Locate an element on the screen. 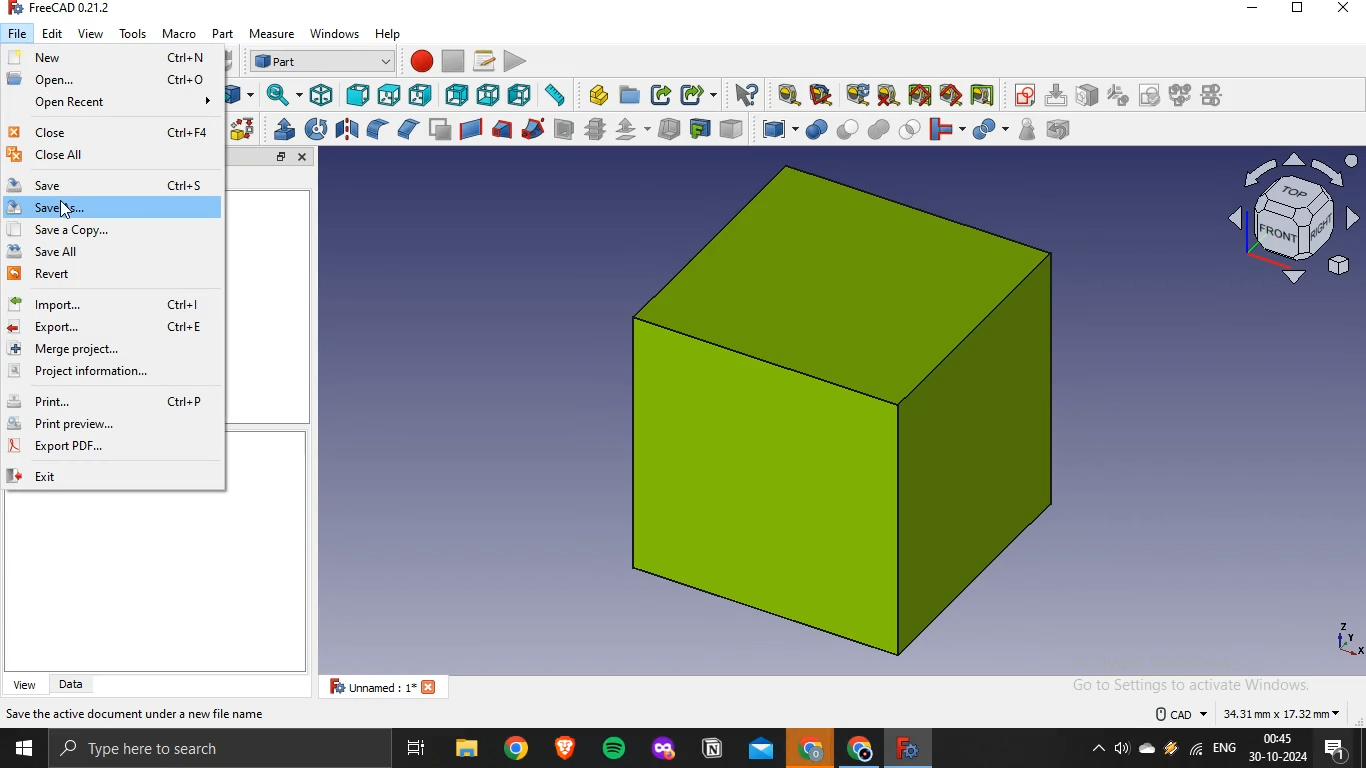 The image size is (1366, 768). mozilla firefox is located at coordinates (663, 750).